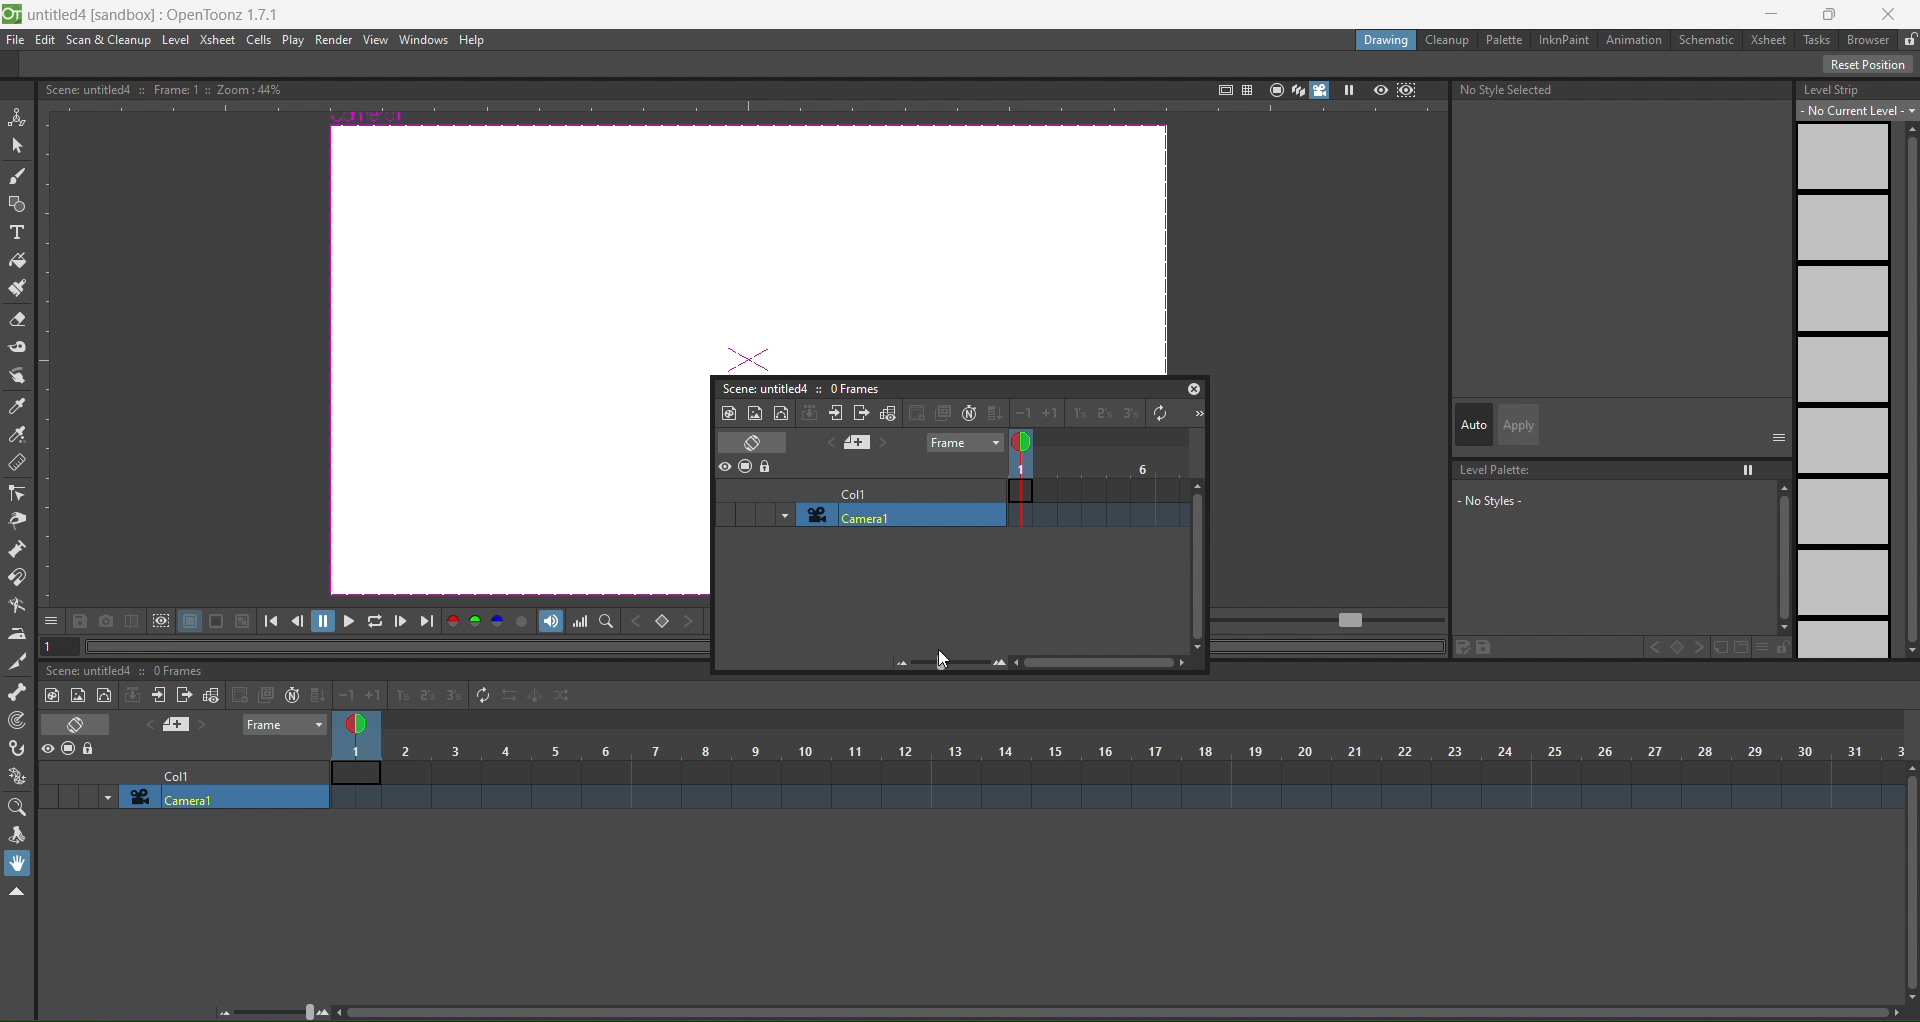  What do you see at coordinates (1770, 14) in the screenshot?
I see `minimize` at bounding box center [1770, 14].